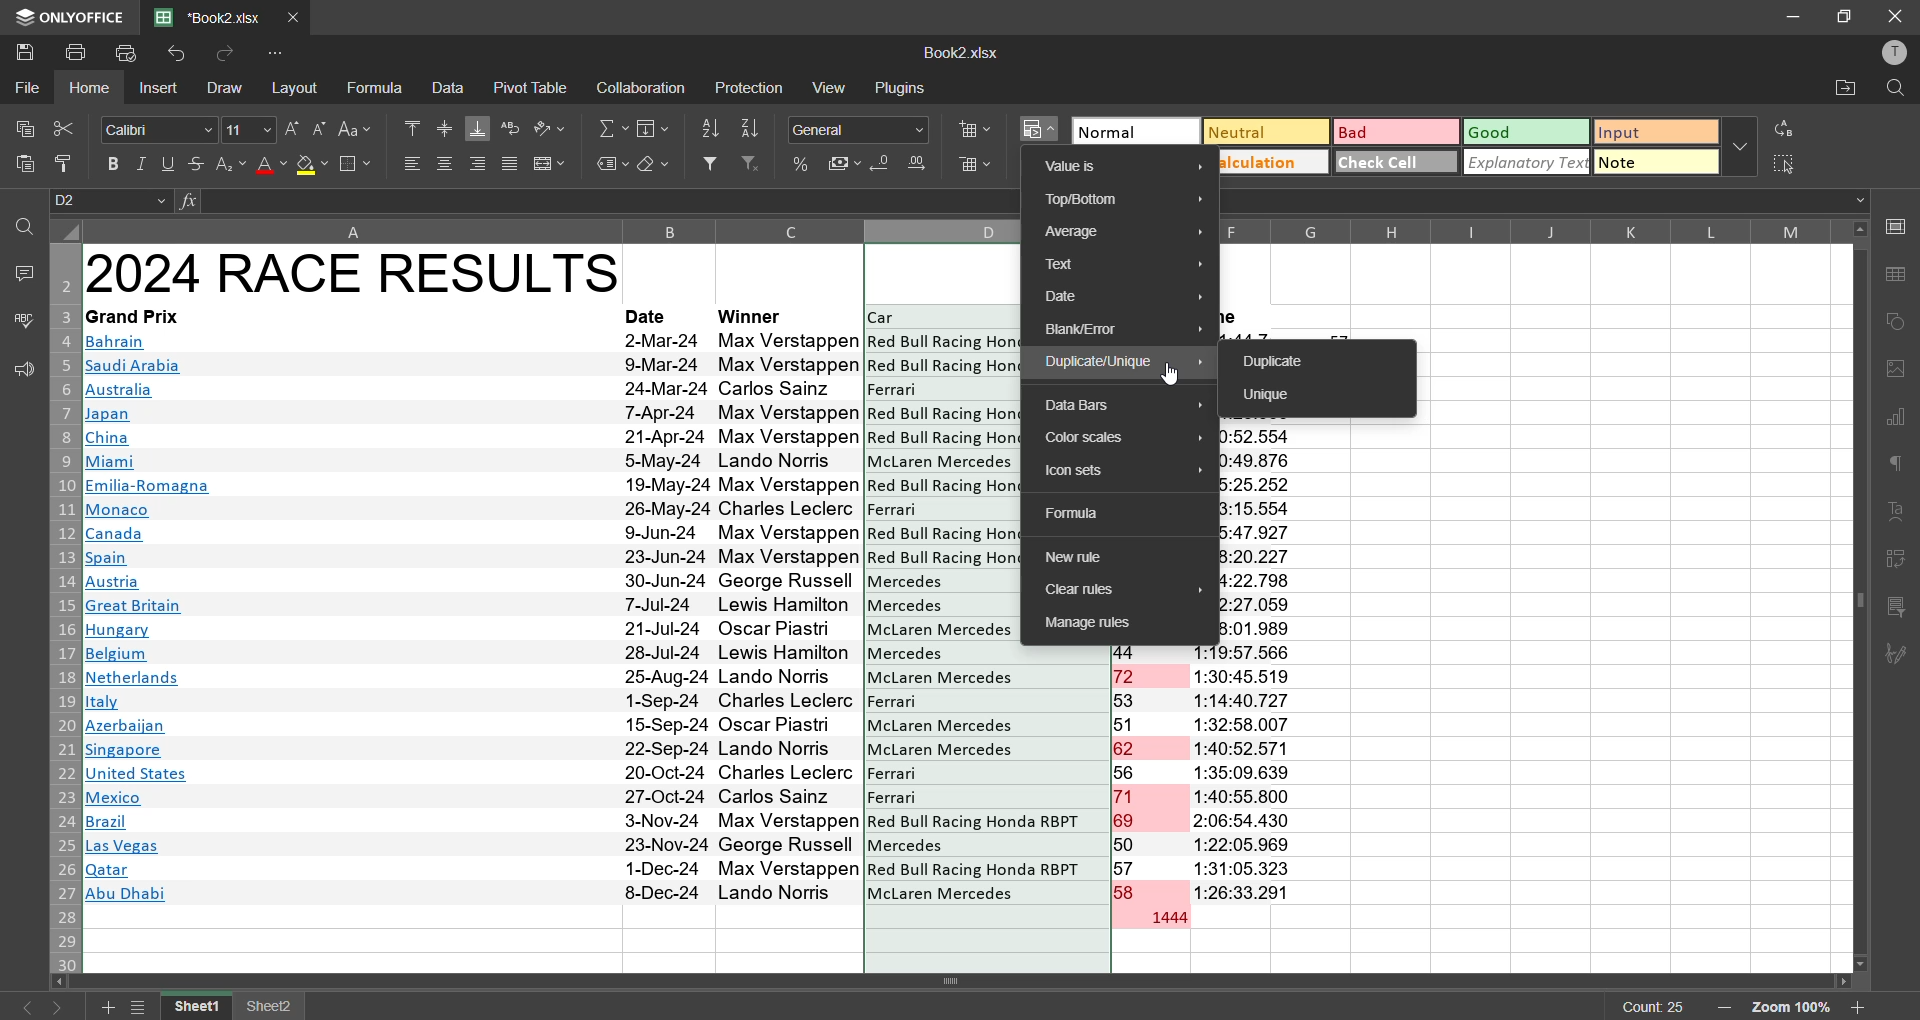 The width and height of the screenshot is (1920, 1020). What do you see at coordinates (312, 166) in the screenshot?
I see `fill color` at bounding box center [312, 166].